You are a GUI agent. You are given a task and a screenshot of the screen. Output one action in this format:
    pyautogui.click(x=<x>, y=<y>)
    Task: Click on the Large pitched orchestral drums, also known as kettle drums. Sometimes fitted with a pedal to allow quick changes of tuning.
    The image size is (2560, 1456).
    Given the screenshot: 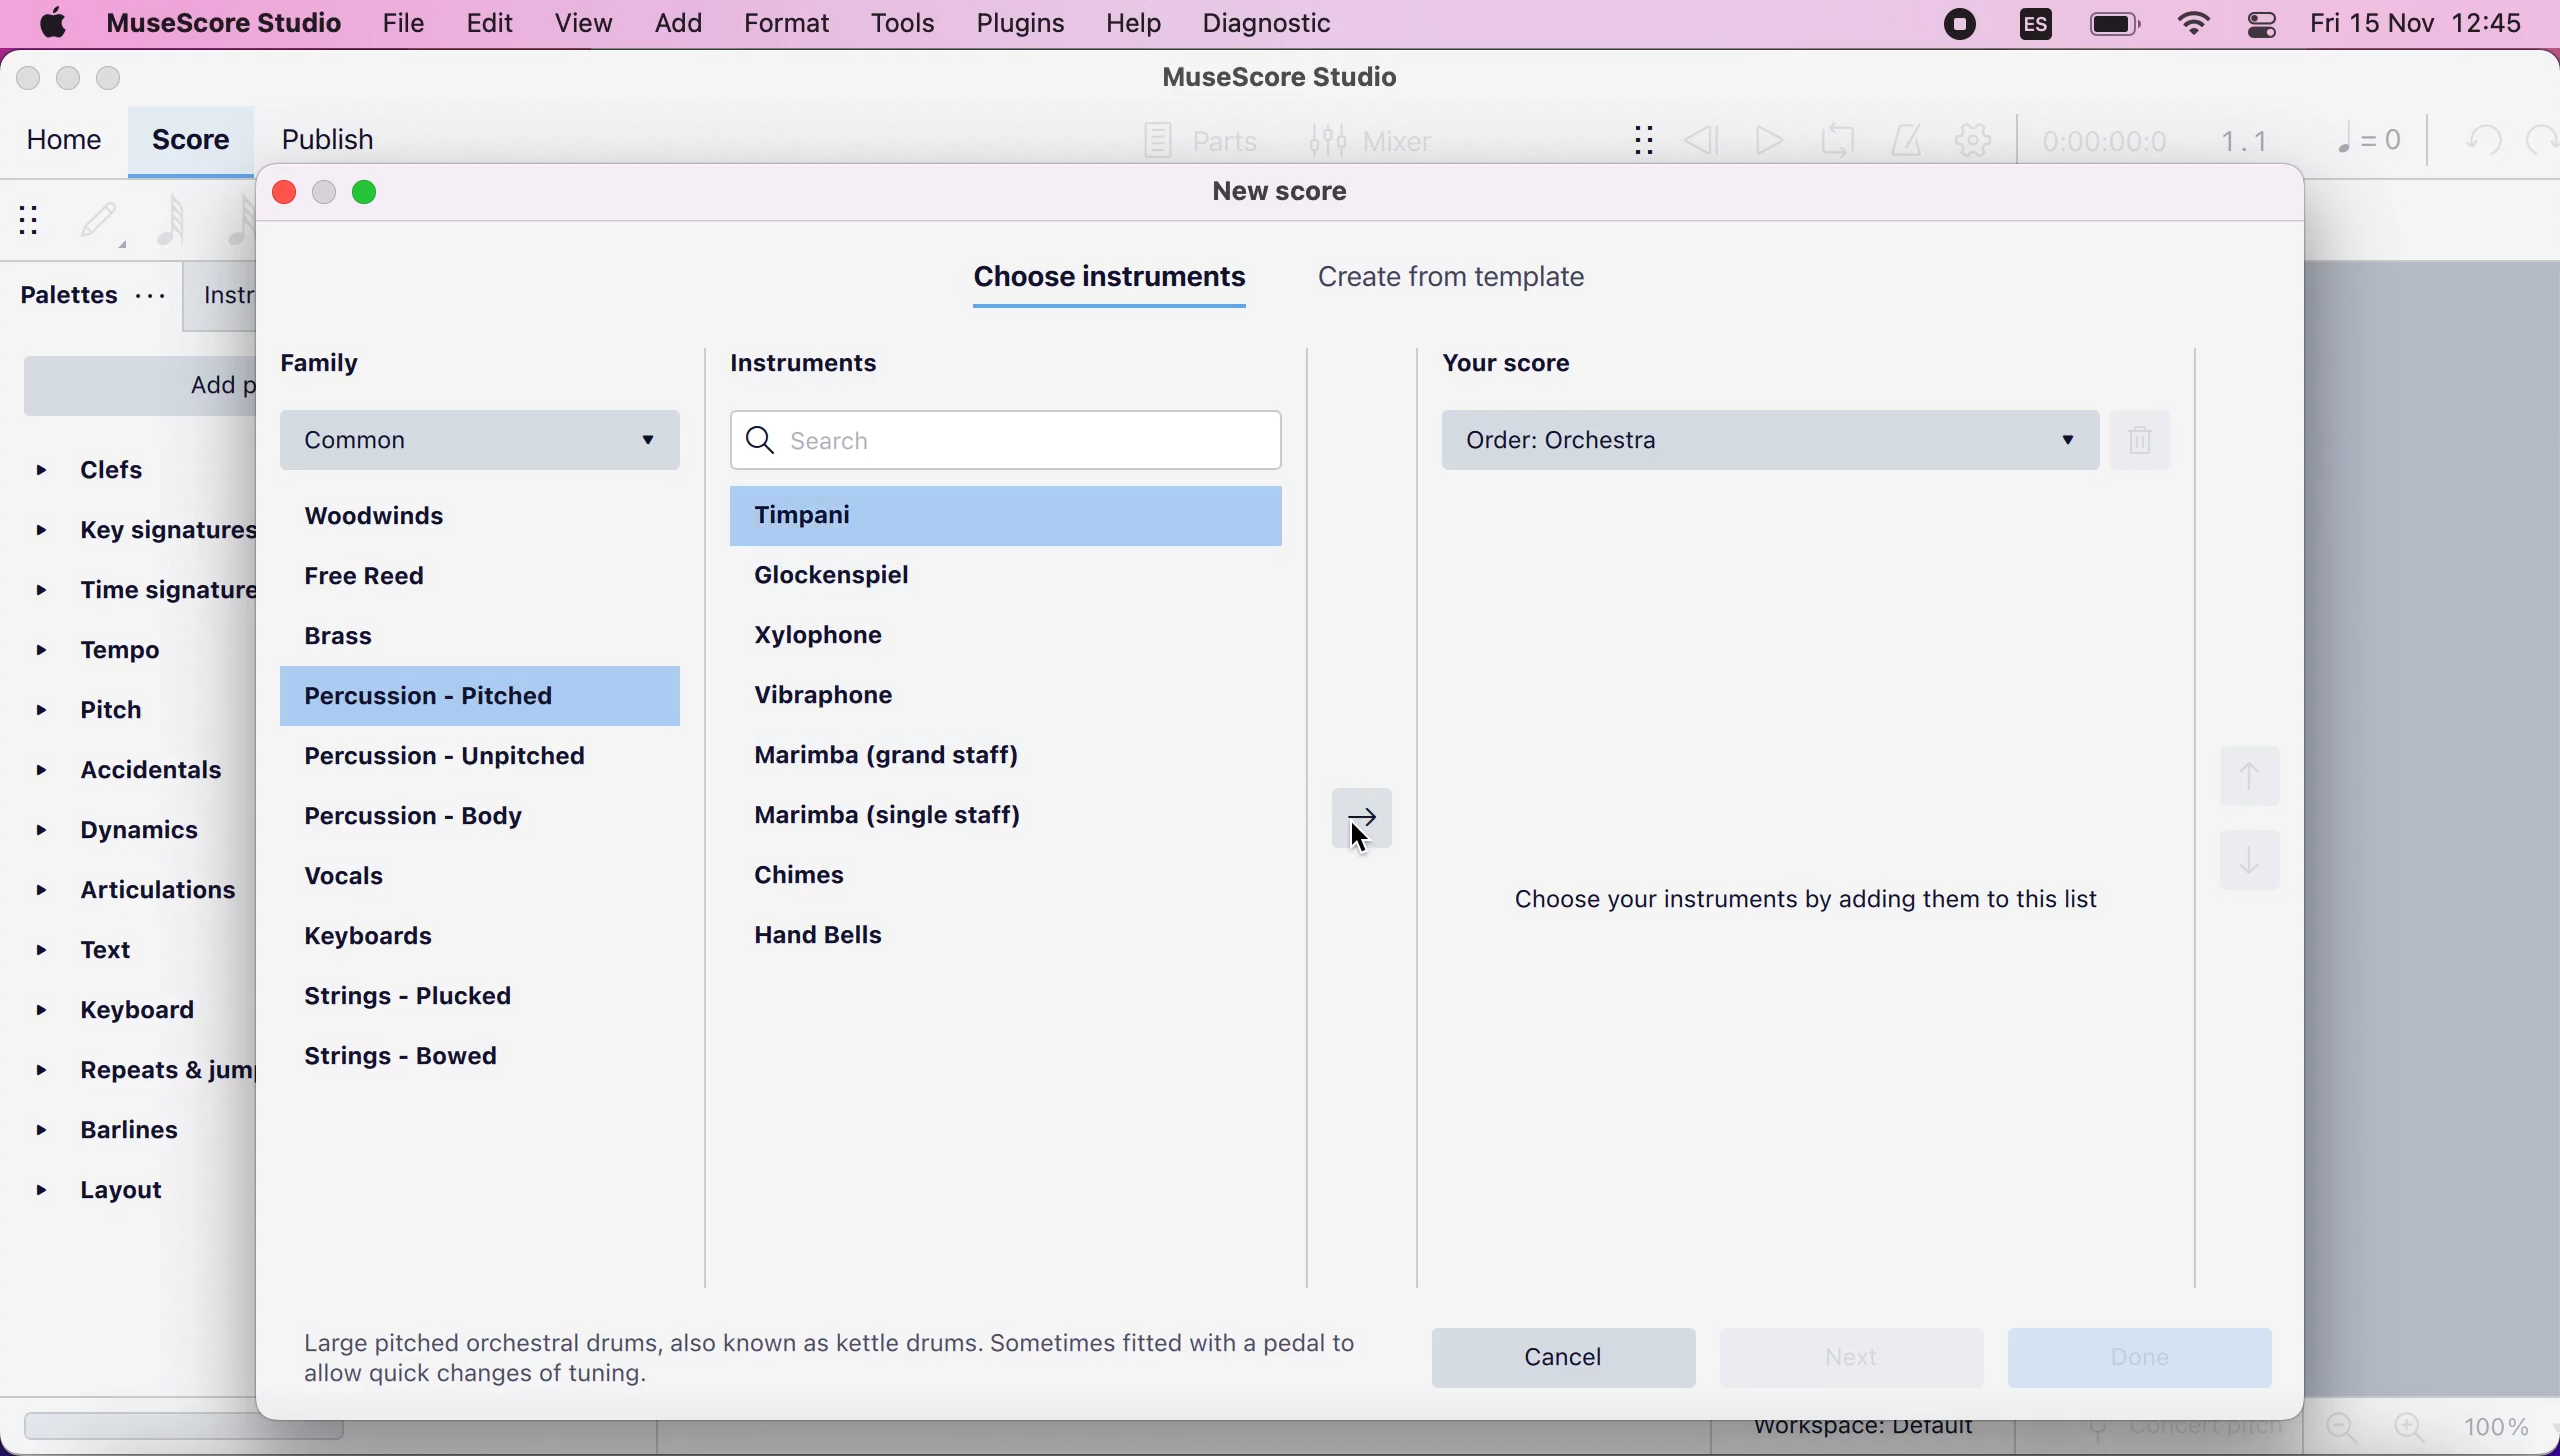 What is the action you would take?
    pyautogui.click(x=825, y=1356)
    